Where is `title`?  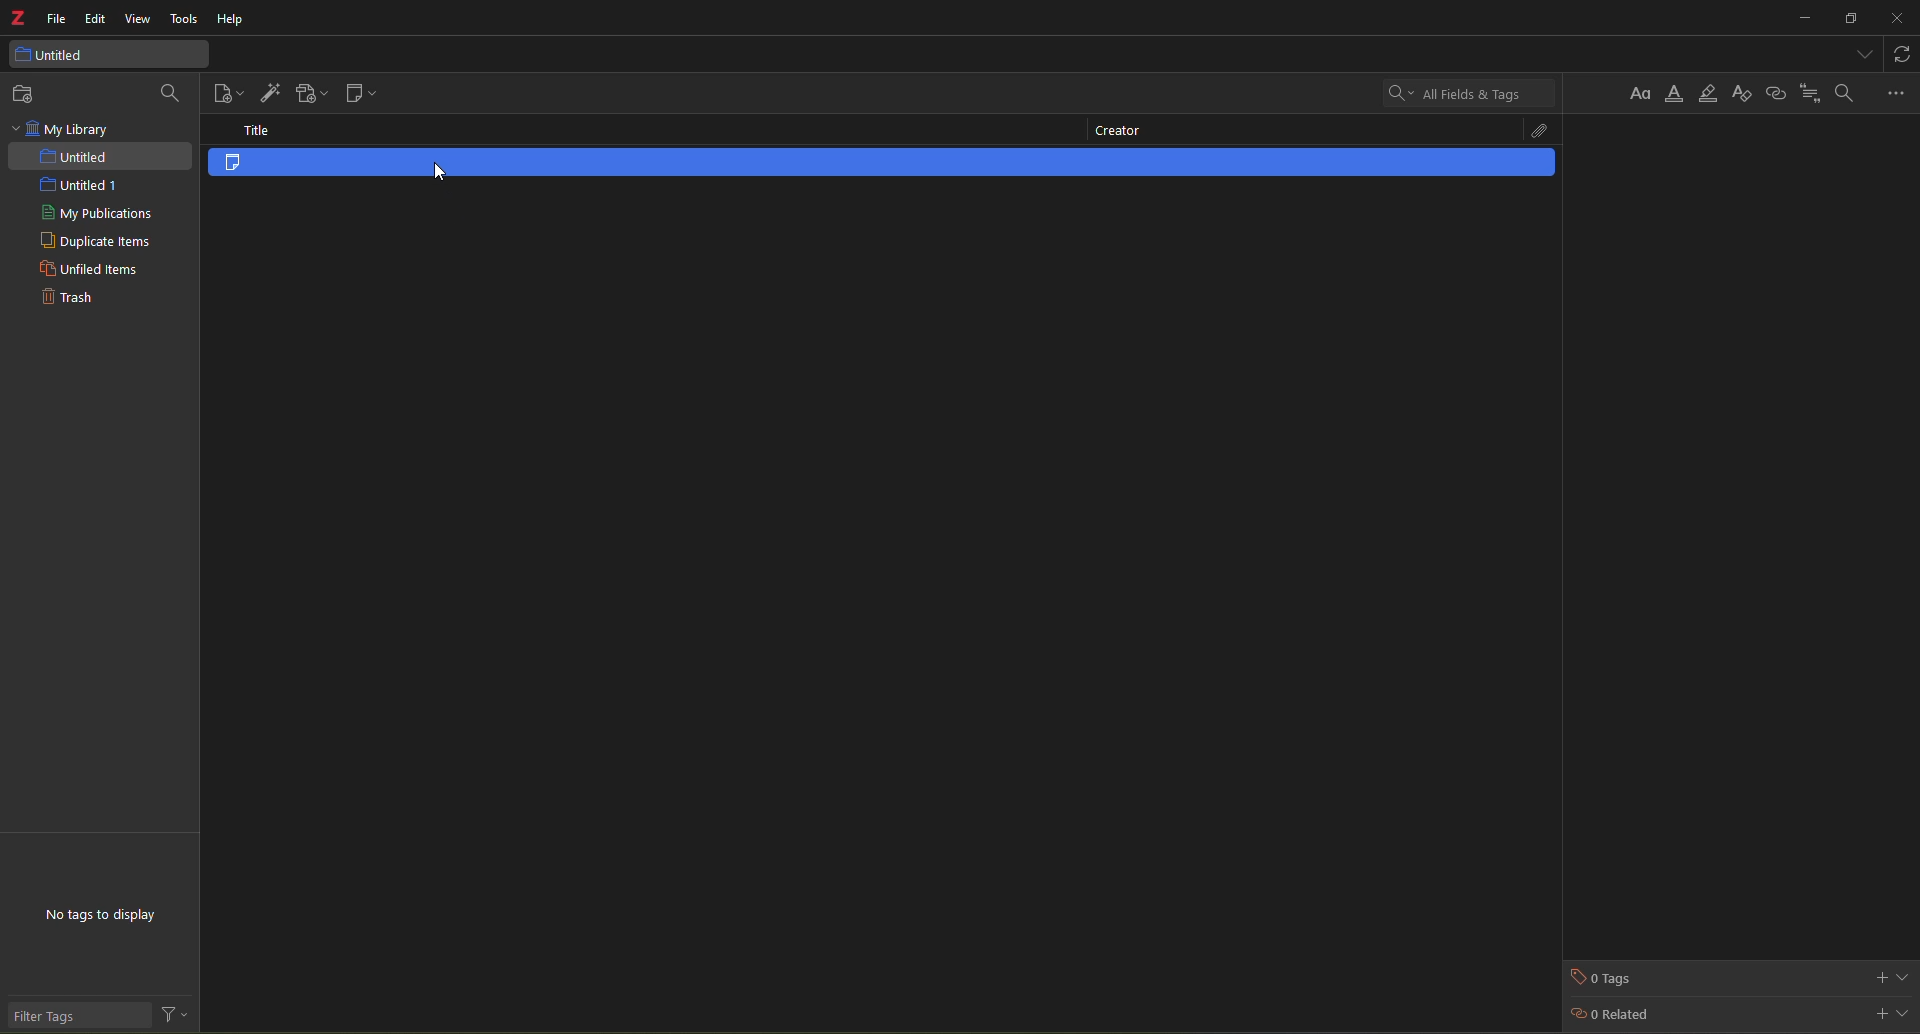 title is located at coordinates (261, 130).